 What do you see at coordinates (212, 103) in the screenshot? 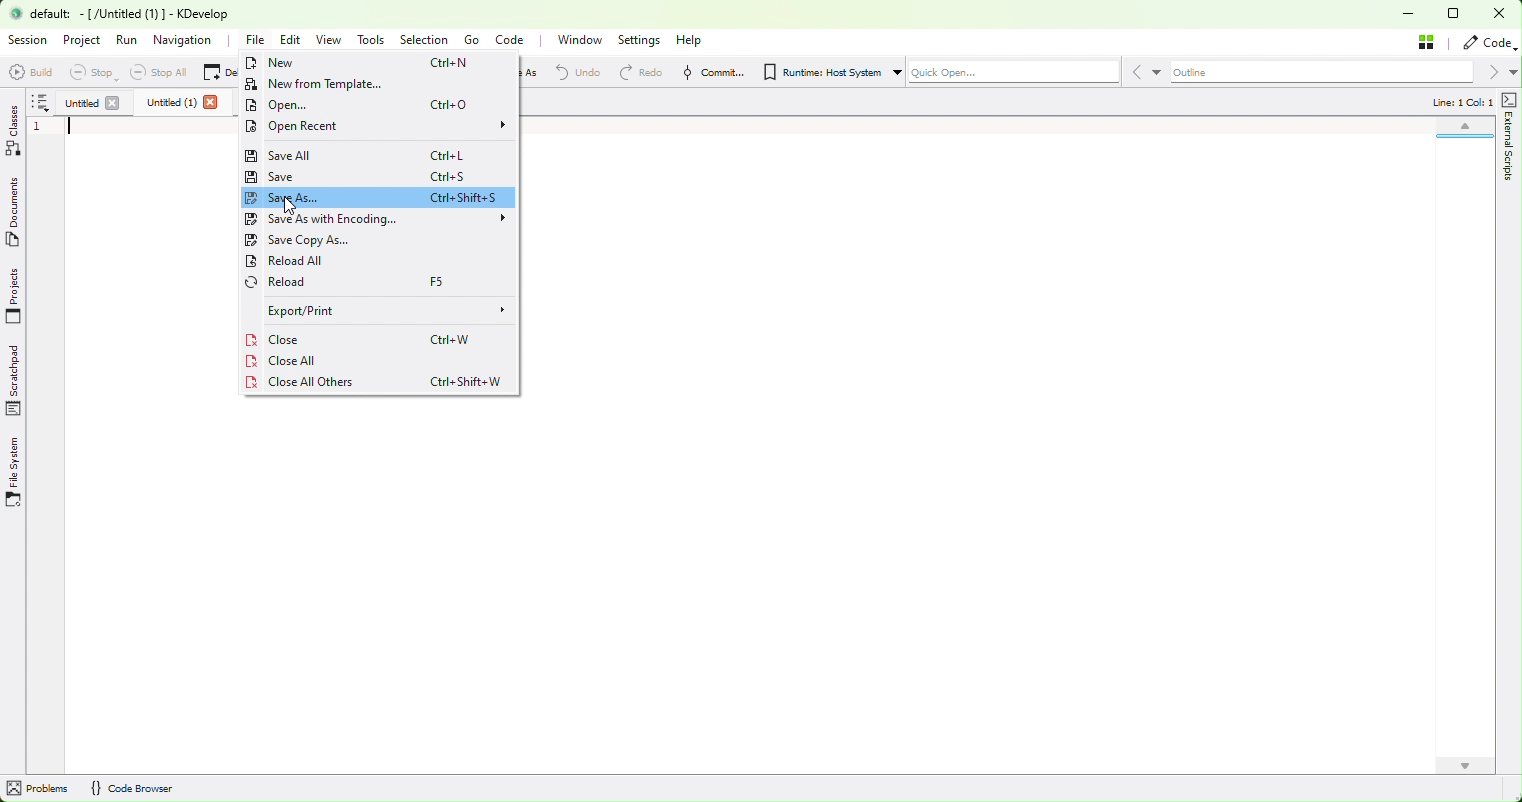
I see `close file` at bounding box center [212, 103].